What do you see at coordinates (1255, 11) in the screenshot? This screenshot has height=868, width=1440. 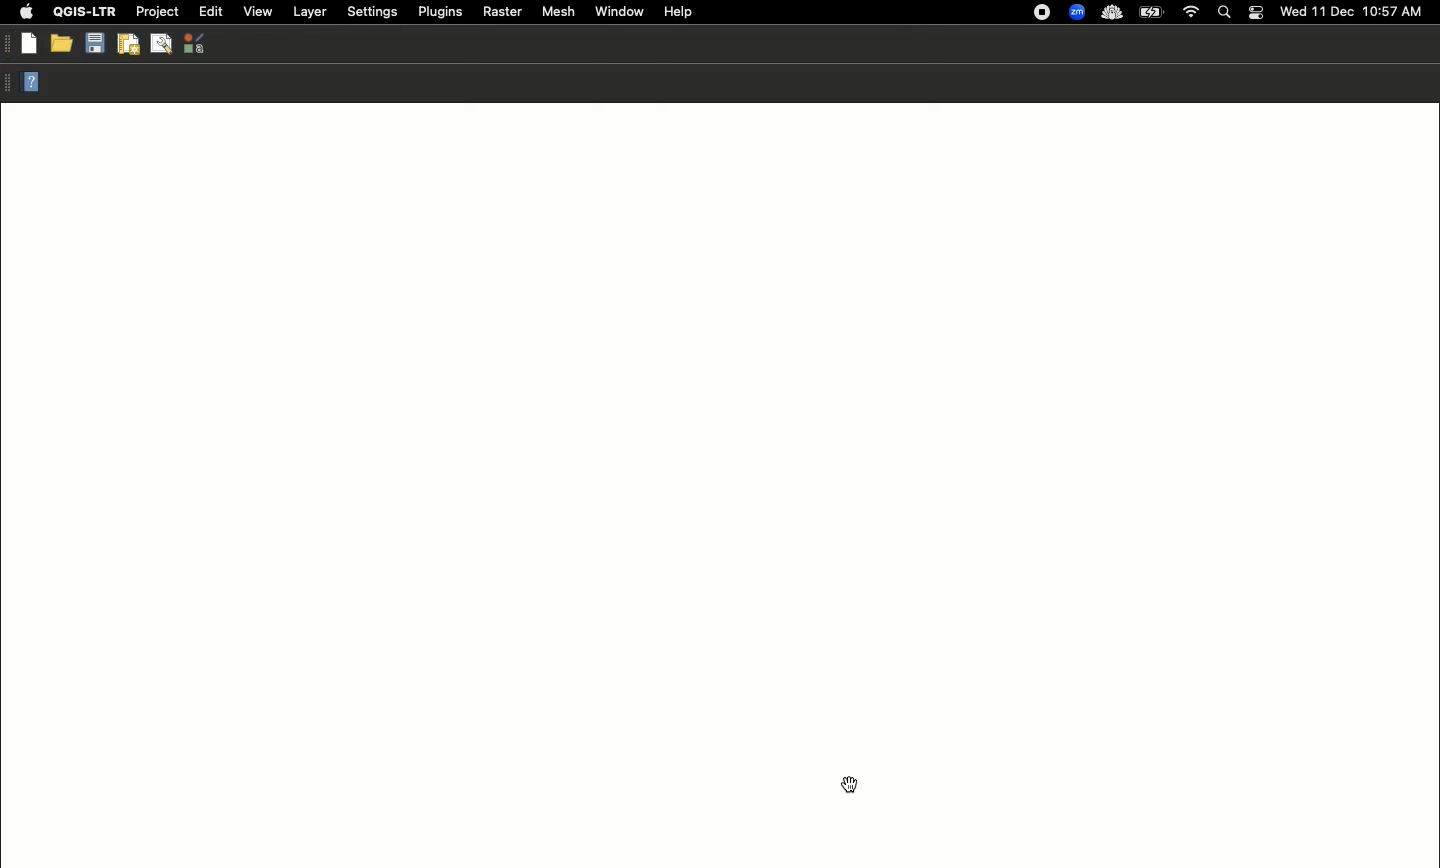 I see `Notification` at bounding box center [1255, 11].